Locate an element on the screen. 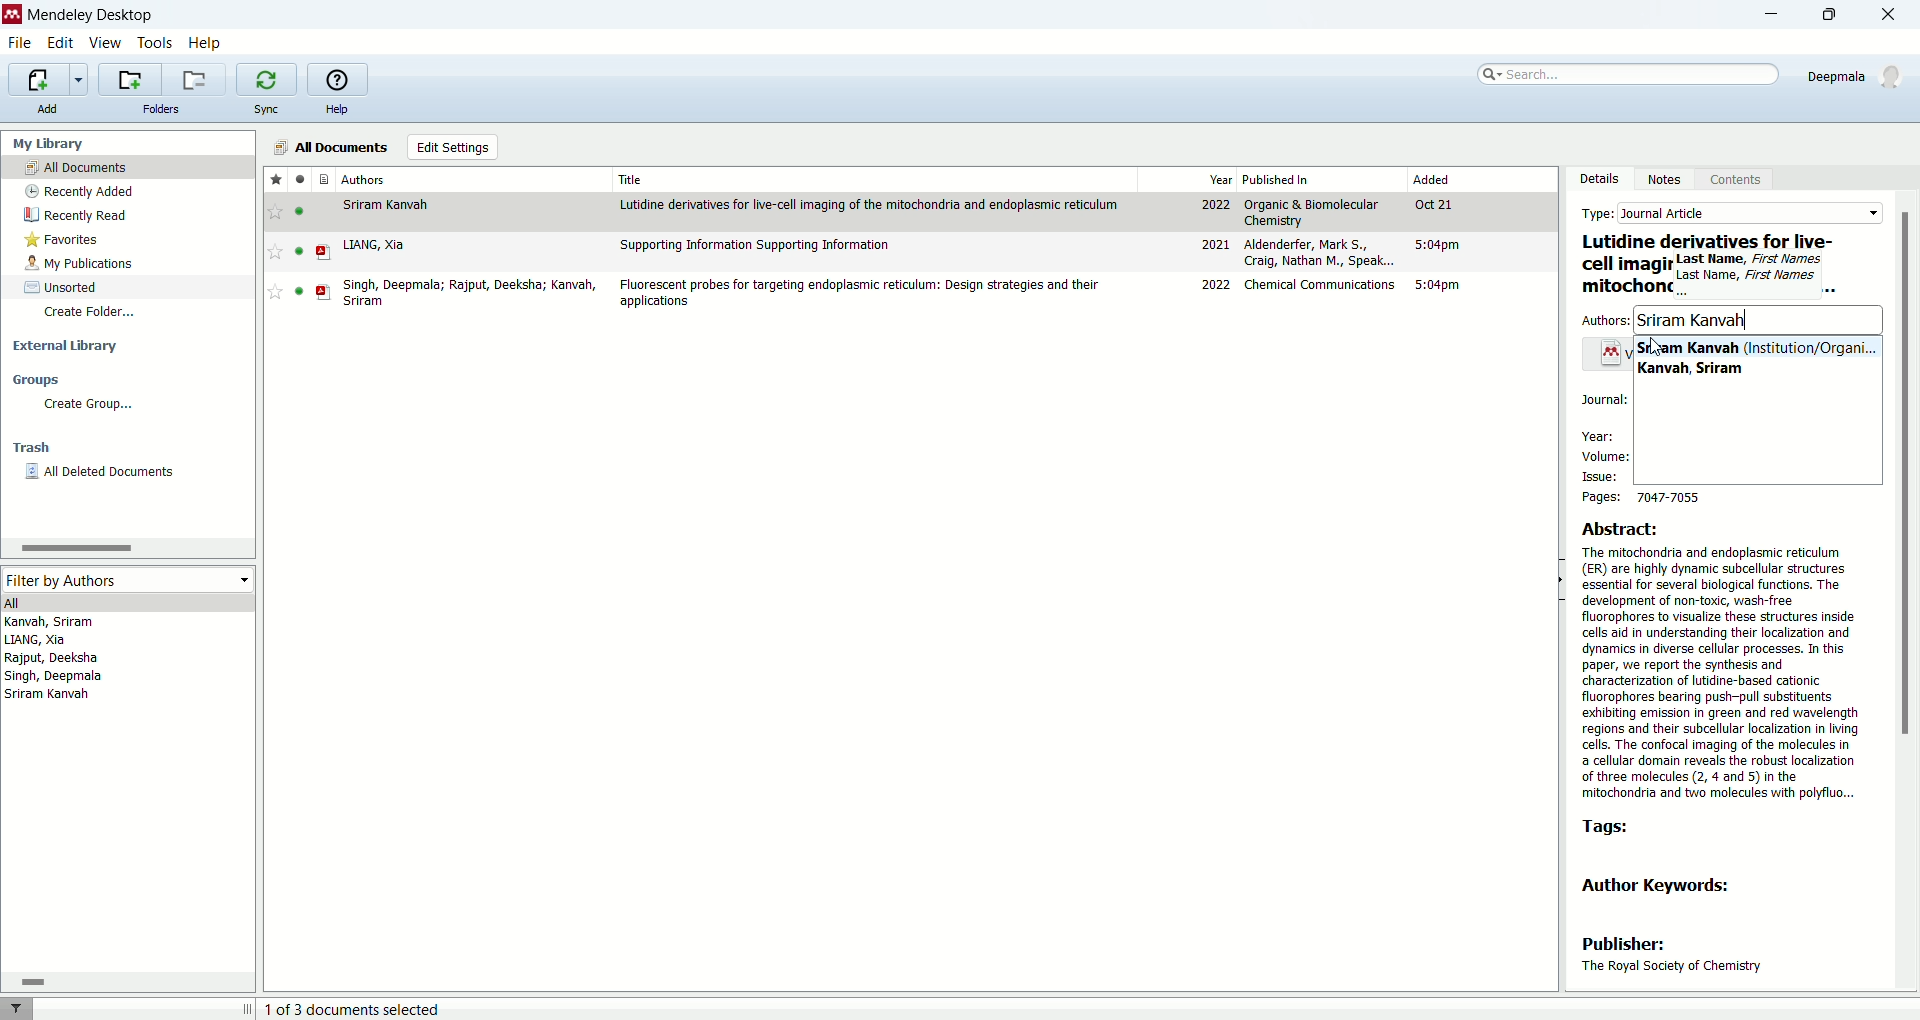 Image resolution: width=1920 pixels, height=1020 pixels. filter by authors is located at coordinates (128, 578).